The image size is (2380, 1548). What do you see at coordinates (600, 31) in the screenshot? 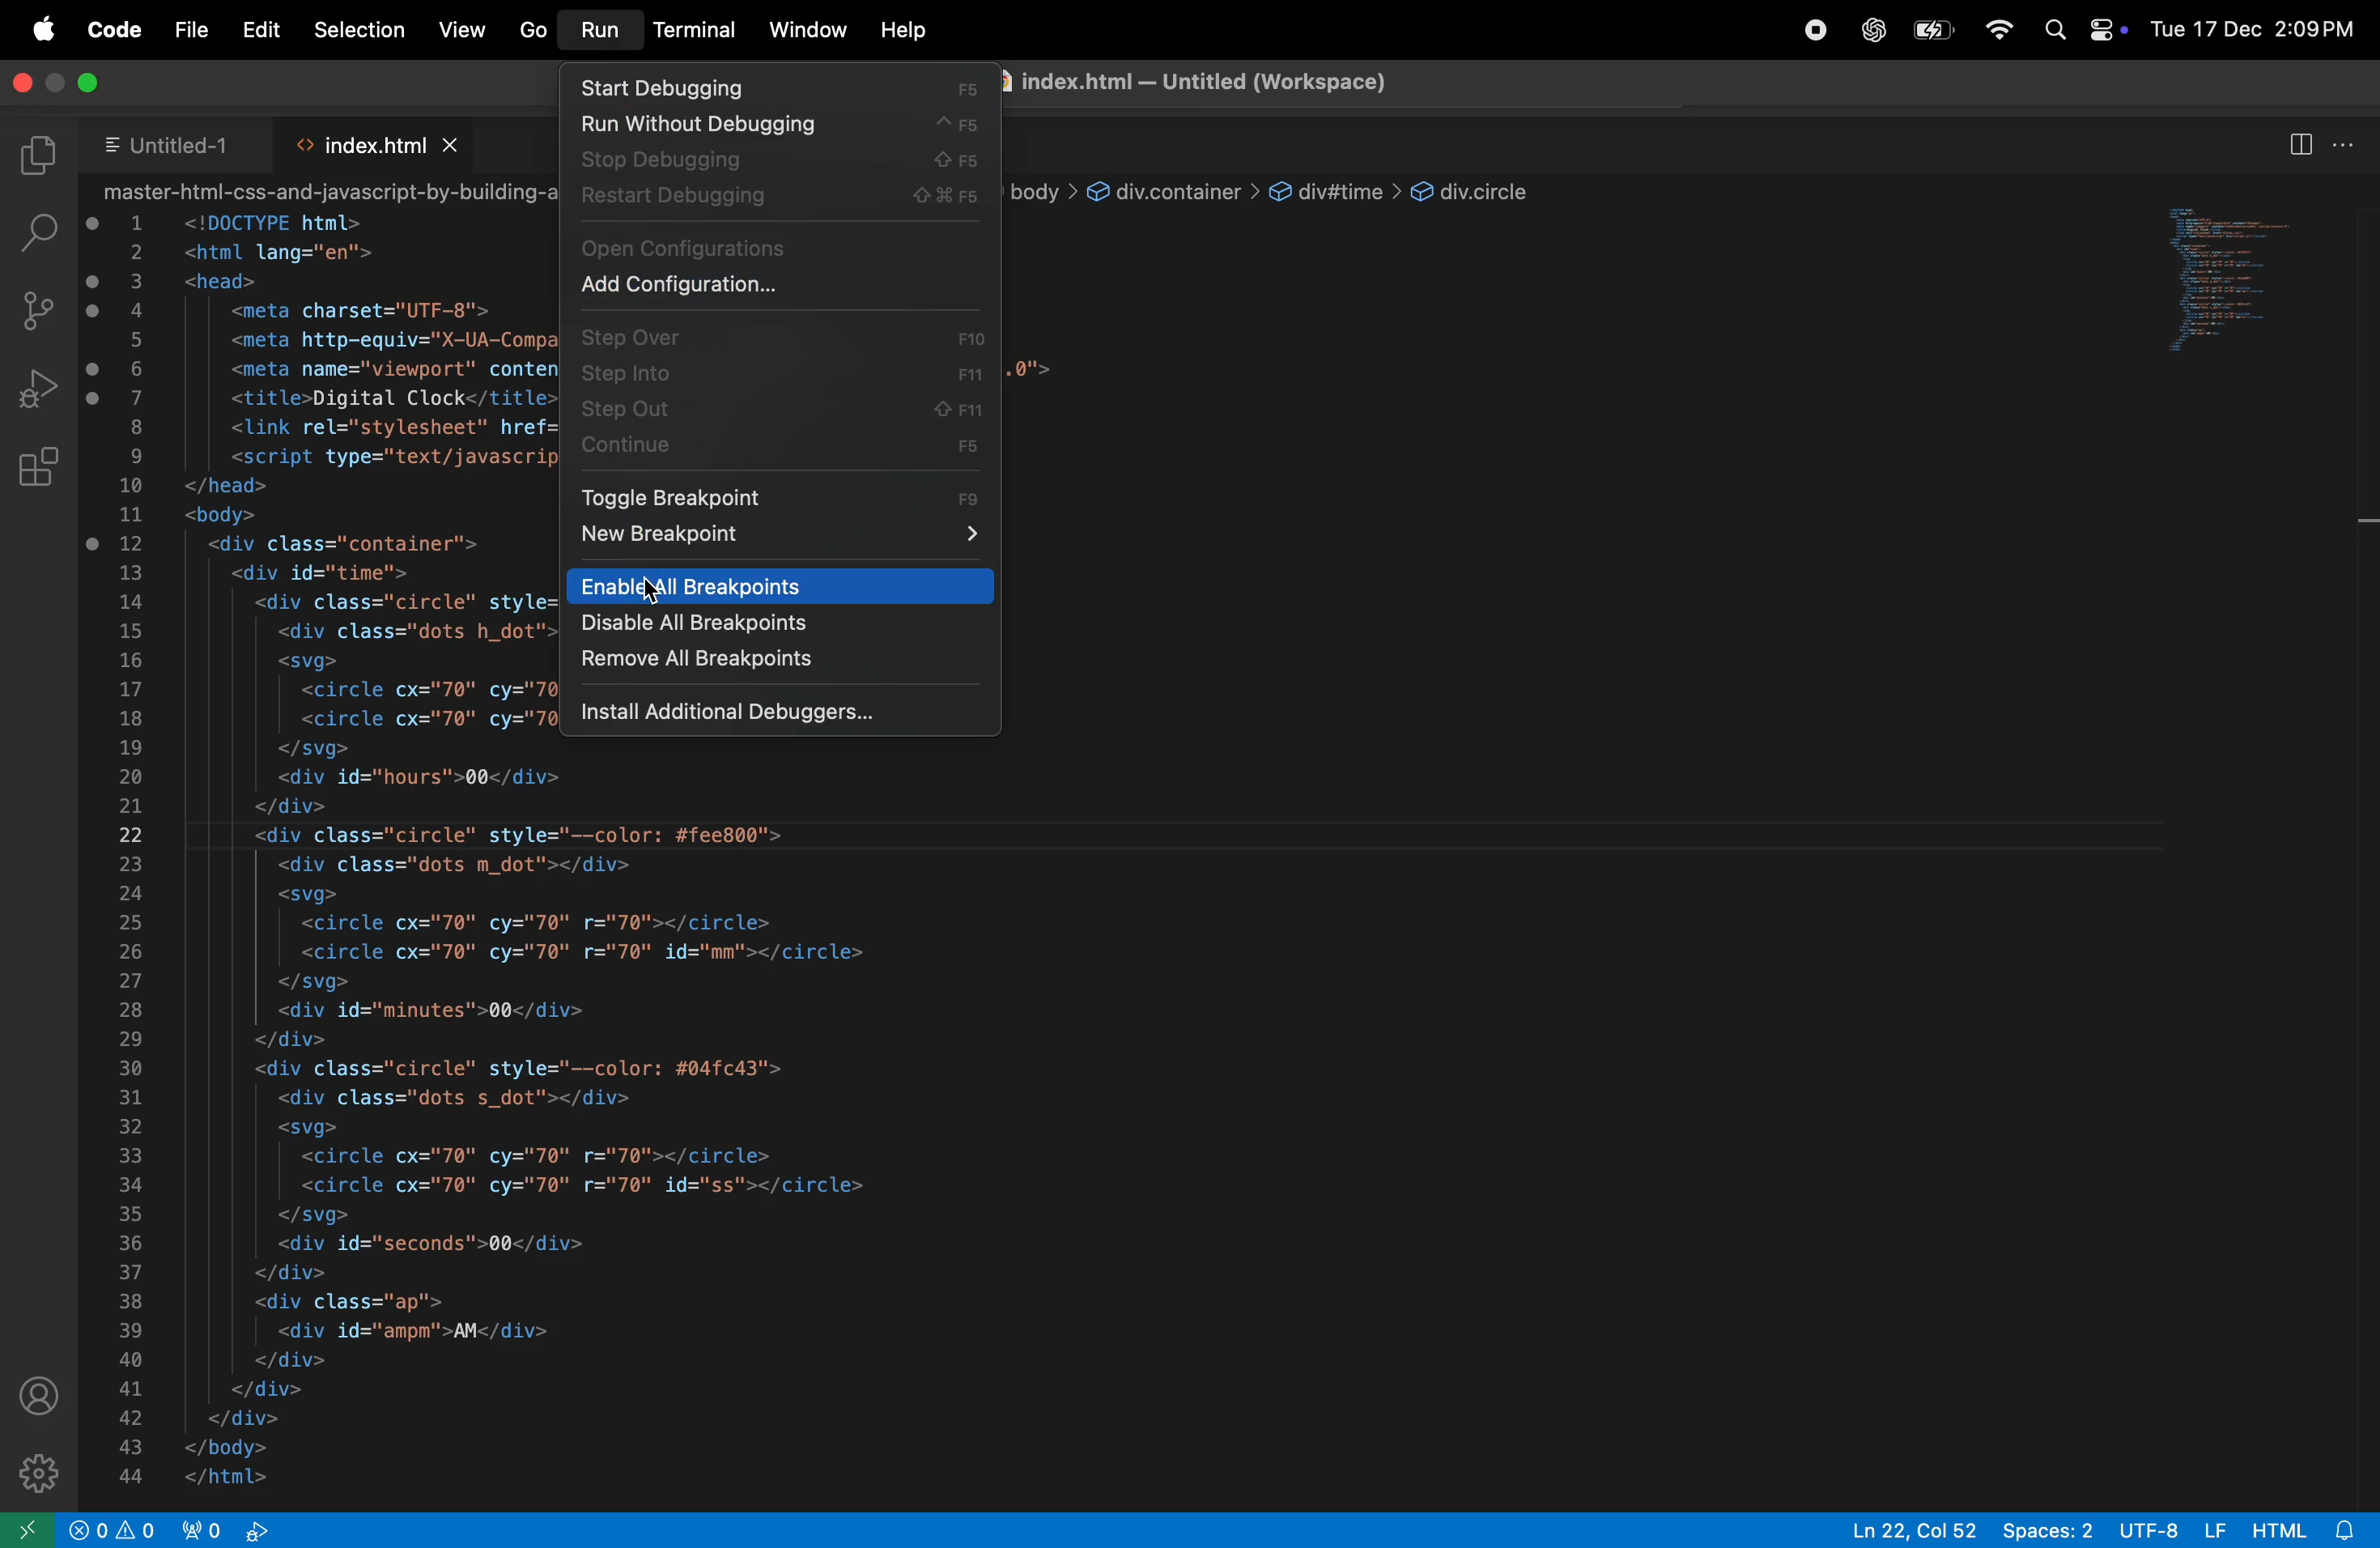
I see `run` at bounding box center [600, 31].